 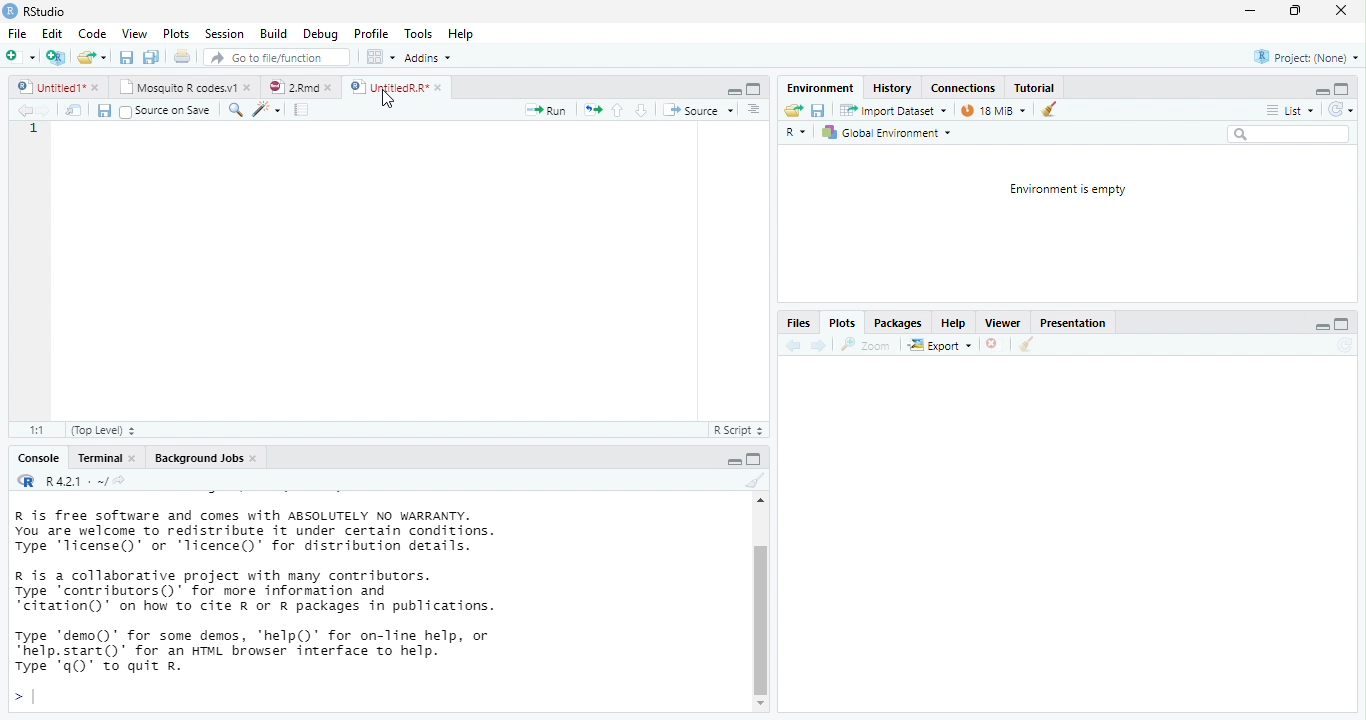 What do you see at coordinates (24, 480) in the screenshot?
I see `R` at bounding box center [24, 480].